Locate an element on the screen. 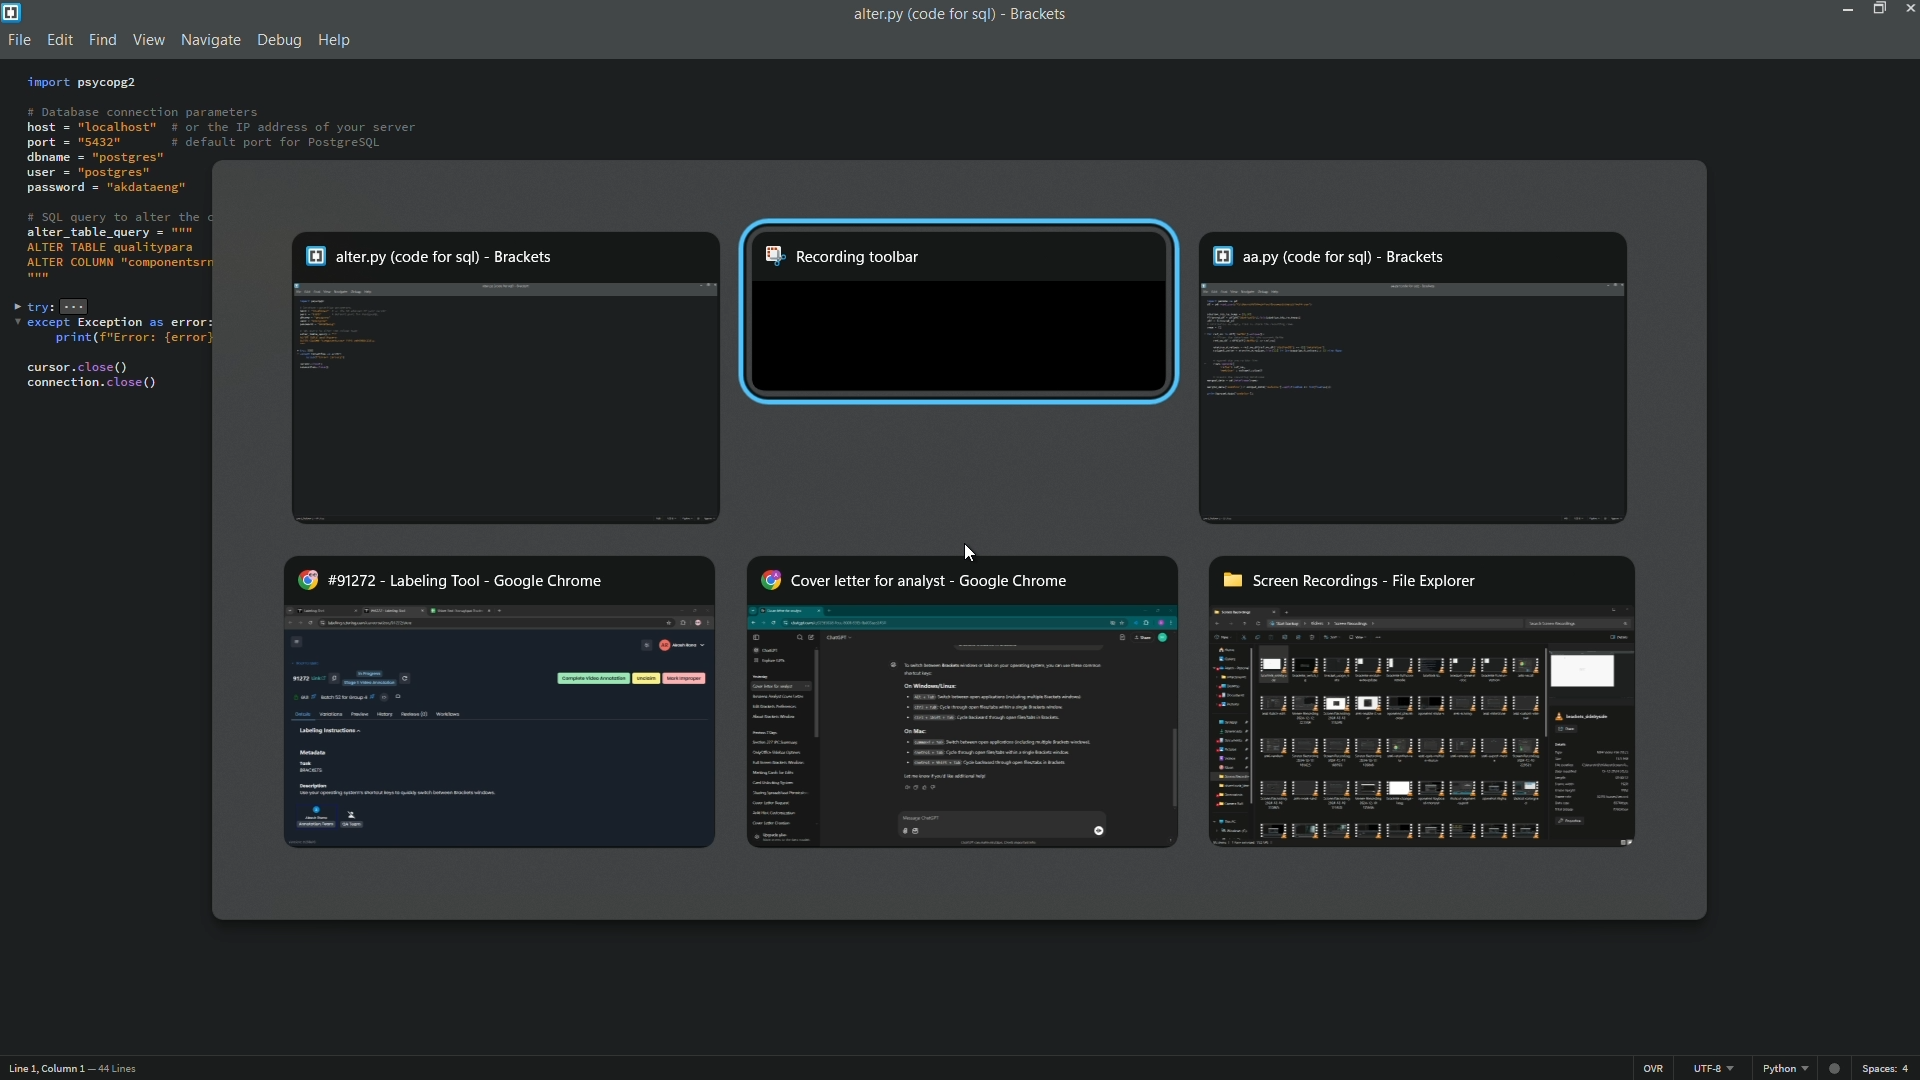 Image resolution: width=1920 pixels, height=1080 pixels. screen recording-file explorer window is located at coordinates (1424, 704).